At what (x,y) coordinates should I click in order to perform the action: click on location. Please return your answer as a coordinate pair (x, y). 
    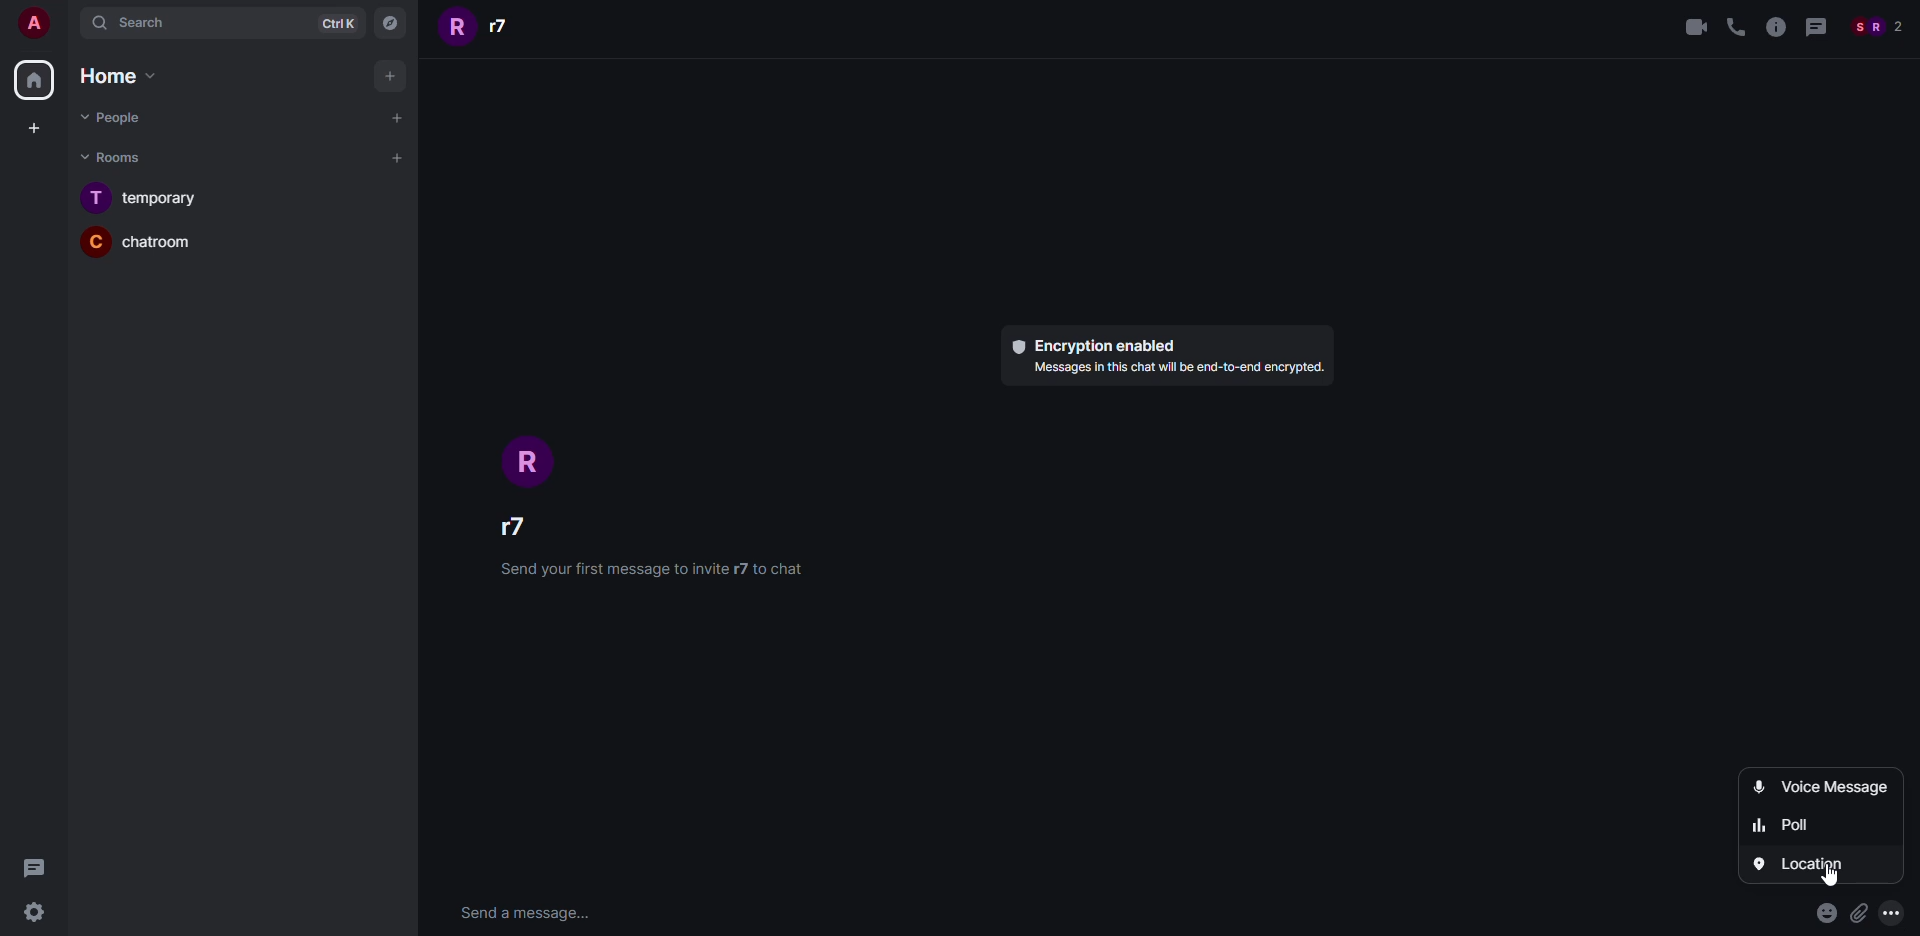
    Looking at the image, I should click on (1809, 862).